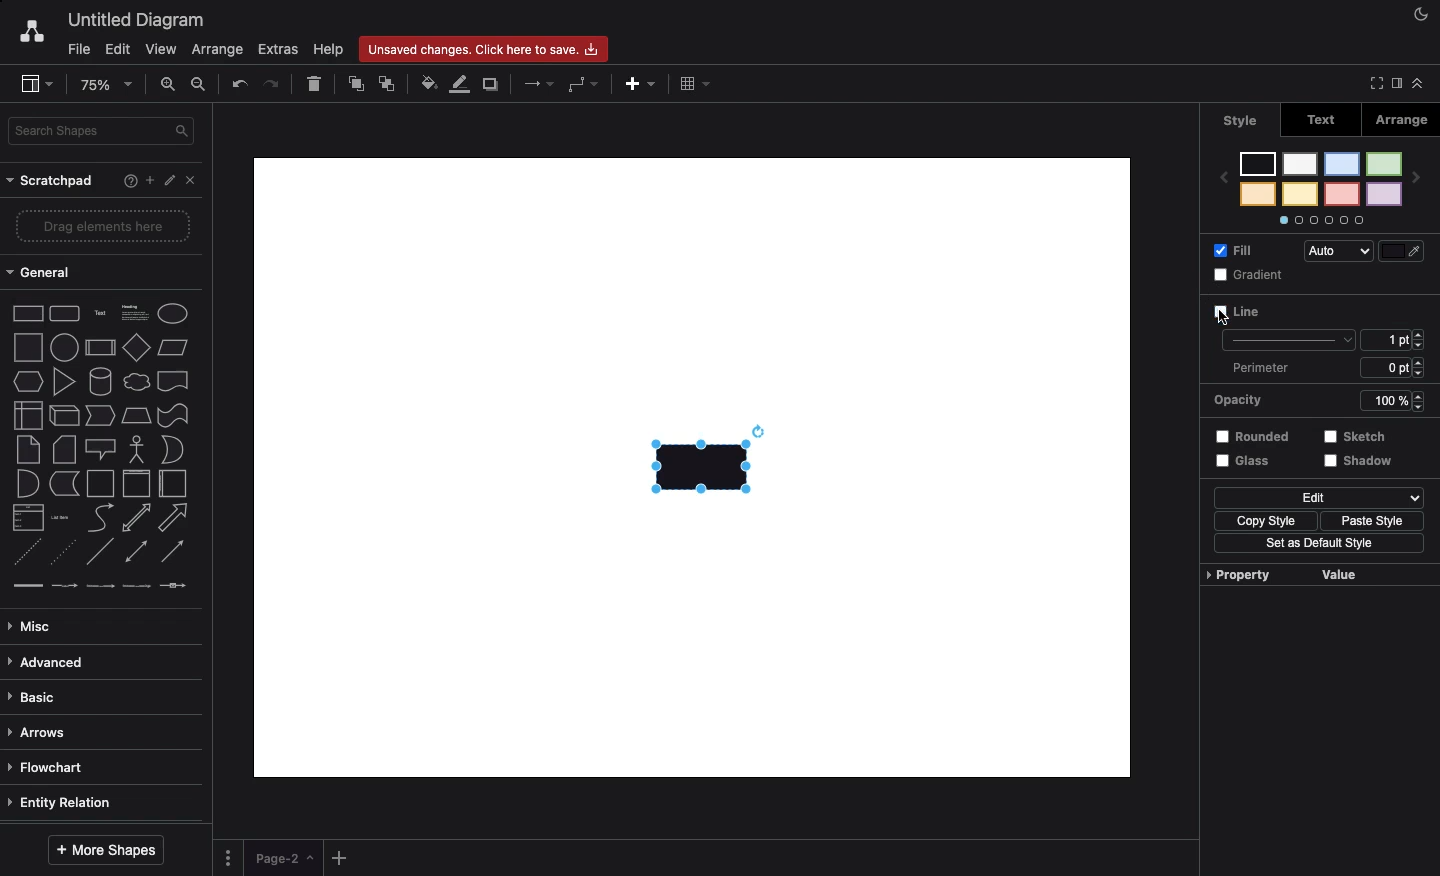 This screenshot has height=876, width=1440. I want to click on bidirectional arrow, so click(137, 519).